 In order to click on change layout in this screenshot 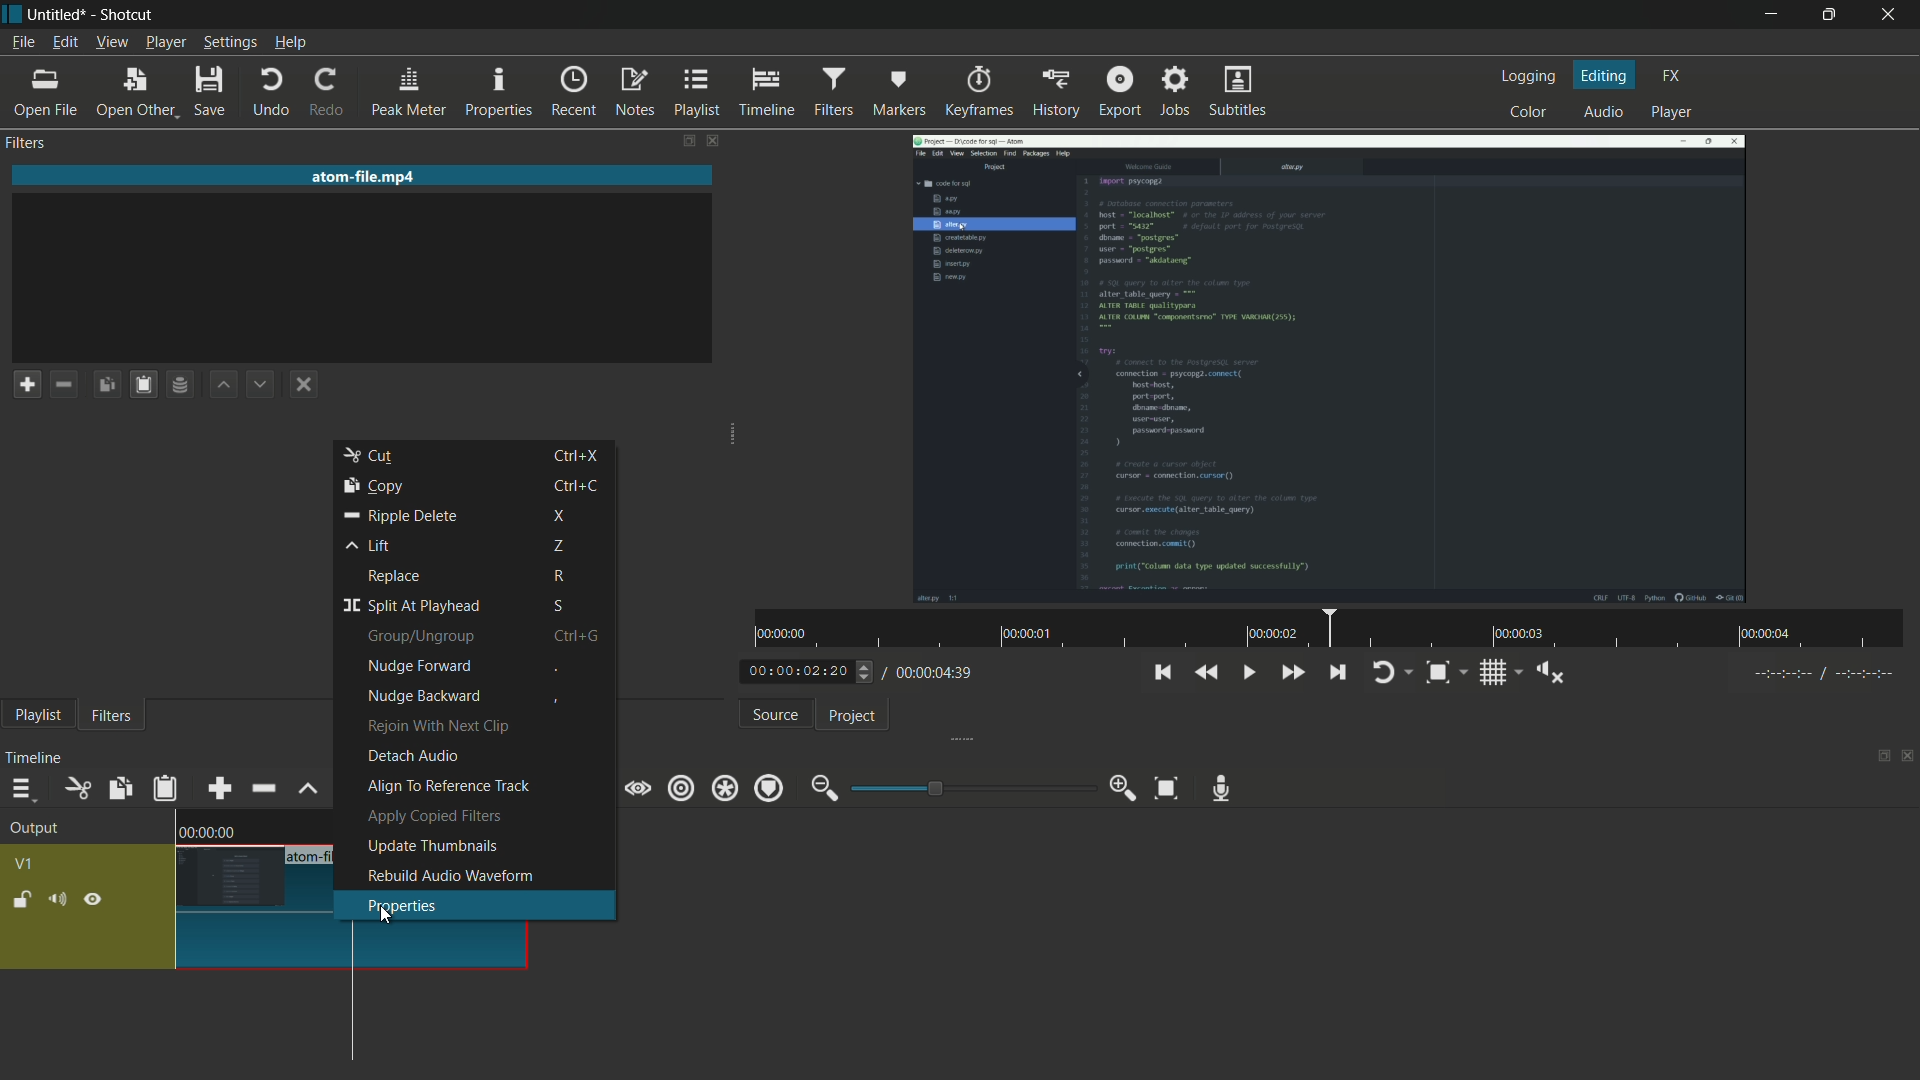, I will do `click(687, 142)`.